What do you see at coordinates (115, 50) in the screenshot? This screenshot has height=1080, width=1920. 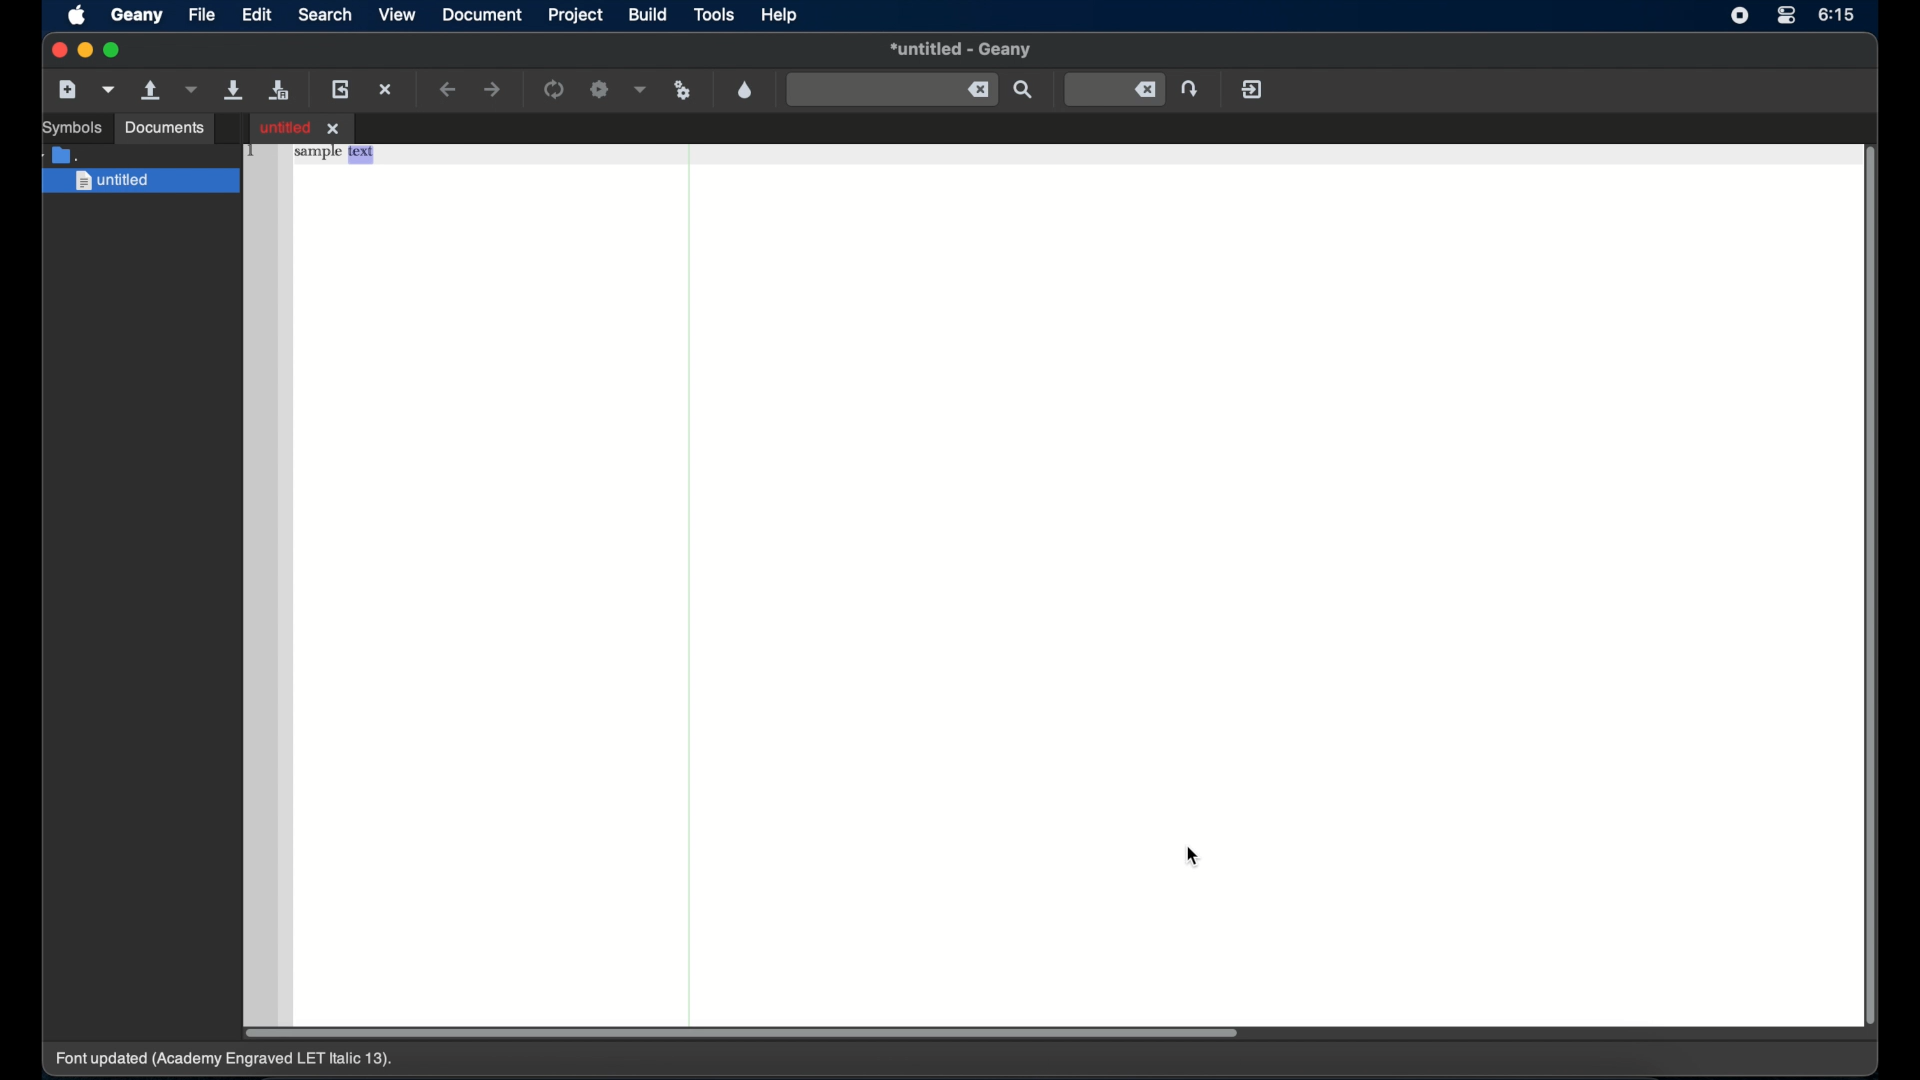 I see `maximize` at bounding box center [115, 50].